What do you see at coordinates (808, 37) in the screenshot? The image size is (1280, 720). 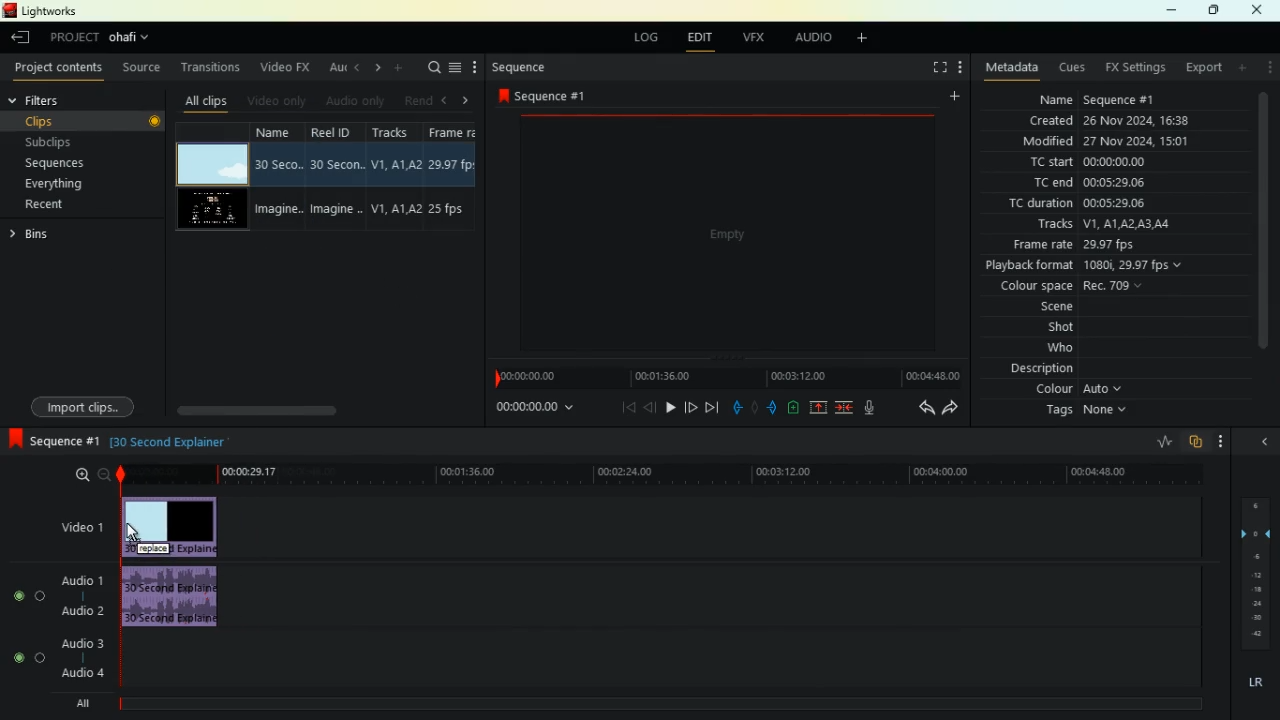 I see `audio` at bounding box center [808, 37].